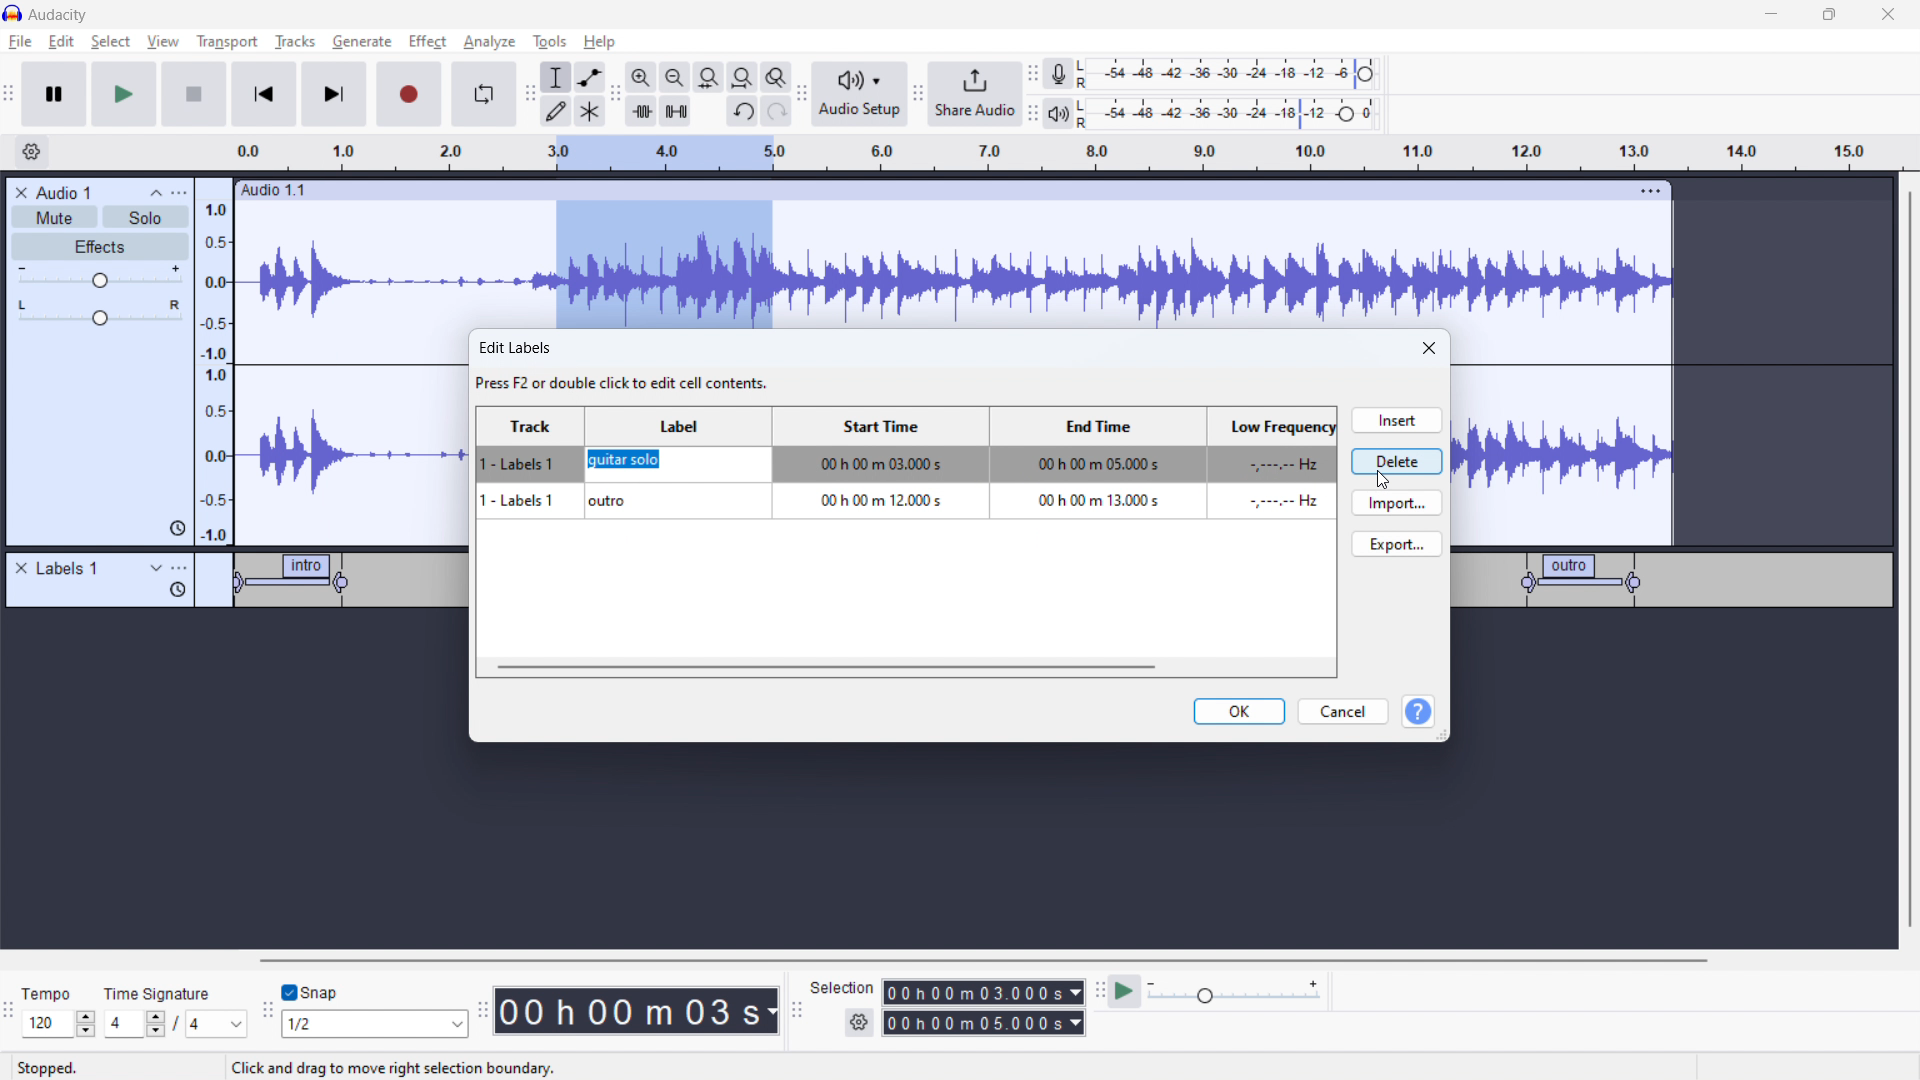  What do you see at coordinates (679, 480) in the screenshot?
I see `label` at bounding box center [679, 480].